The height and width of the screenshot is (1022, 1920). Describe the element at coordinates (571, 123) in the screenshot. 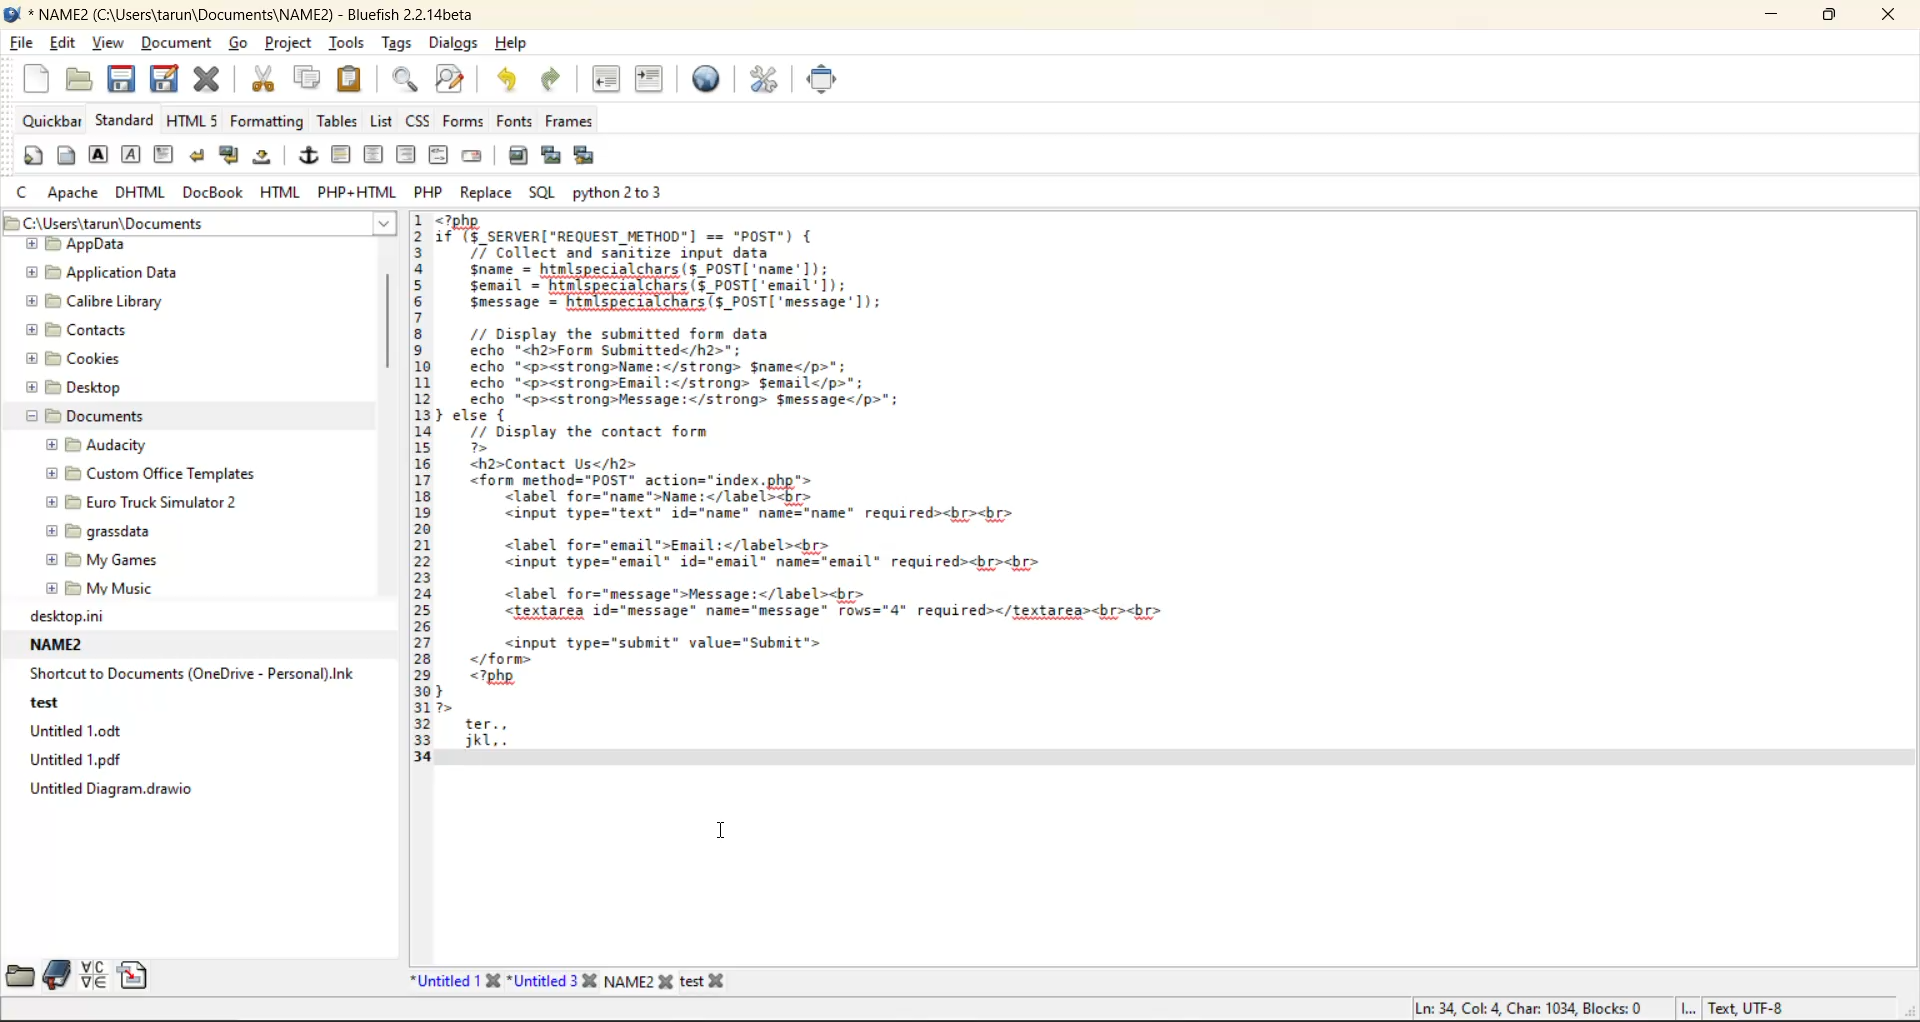

I see `frames` at that location.